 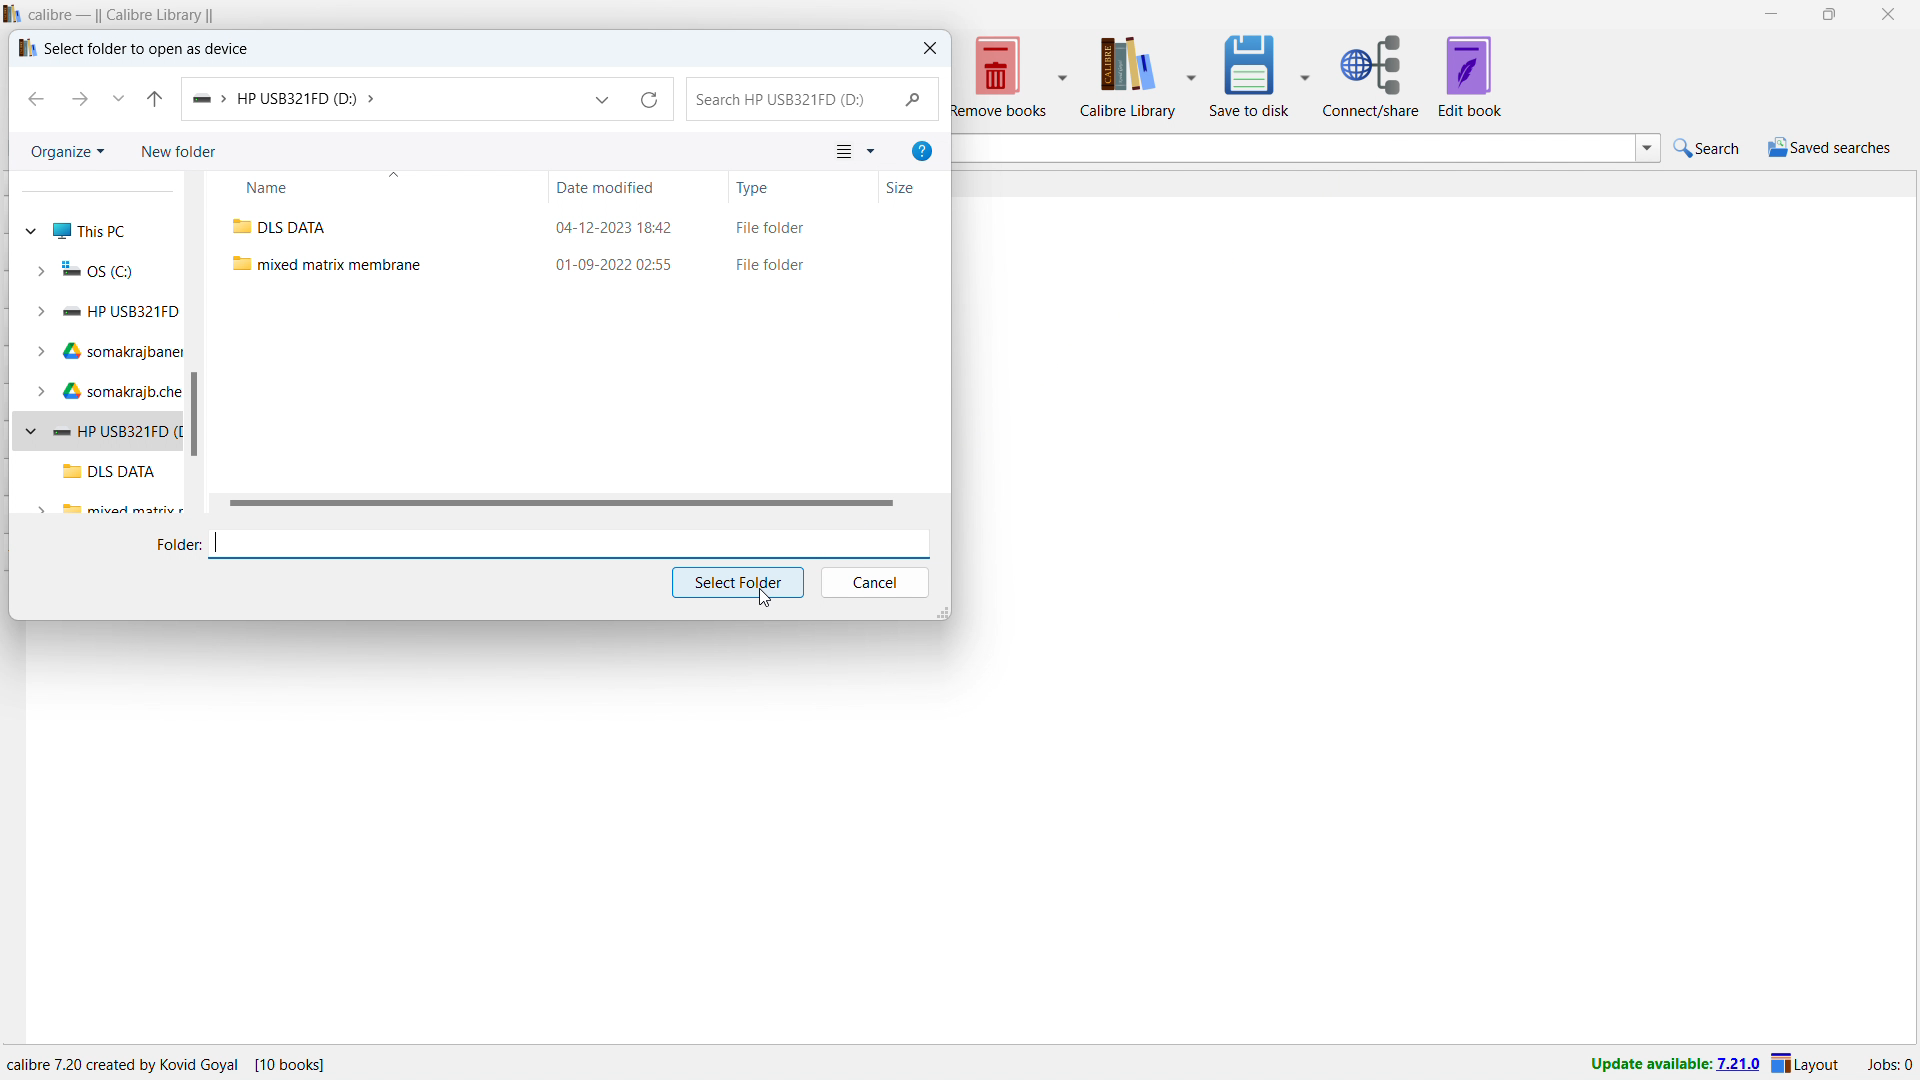 What do you see at coordinates (738, 583) in the screenshot?
I see `select folder` at bounding box center [738, 583].